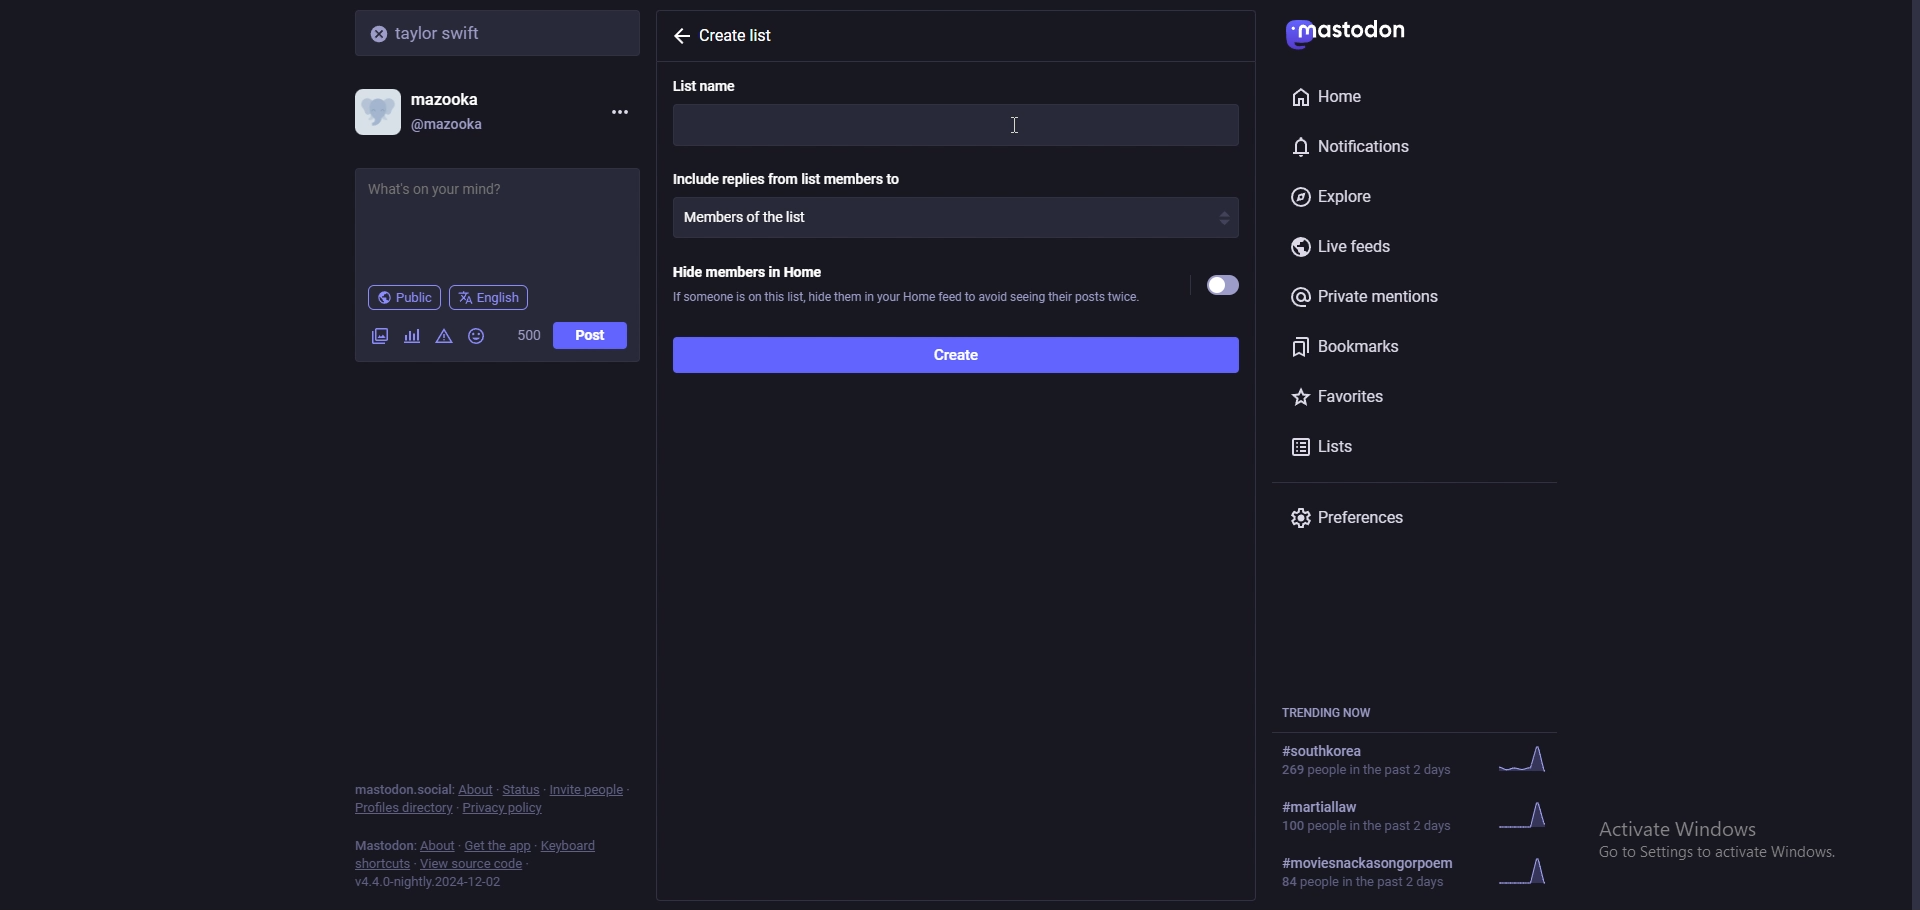  Describe the element at coordinates (590, 336) in the screenshot. I see `post` at that location.